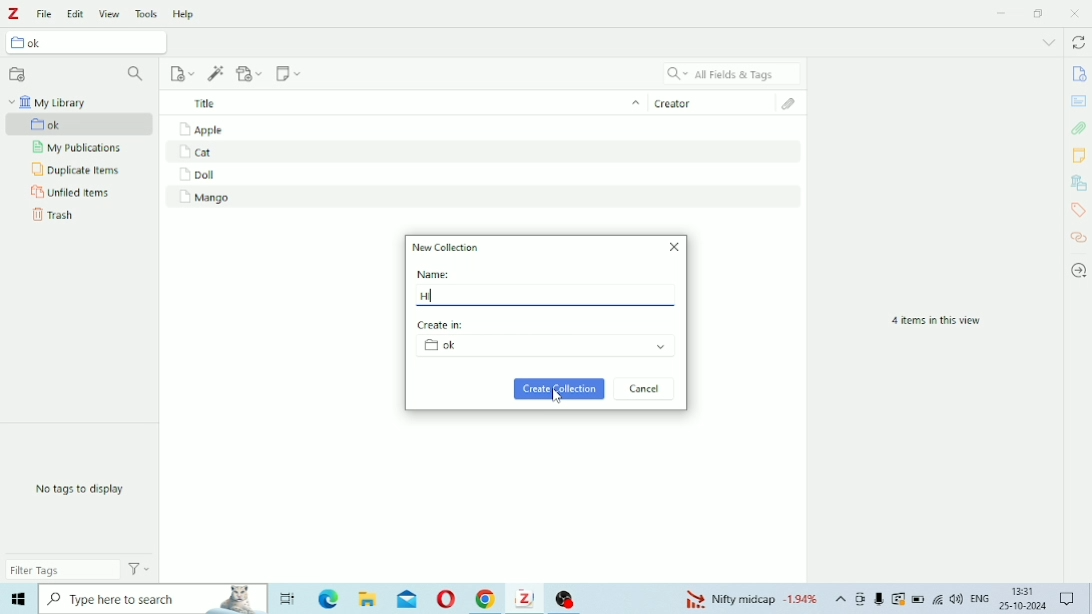  Describe the element at coordinates (545, 345) in the screenshot. I see `ok` at that location.